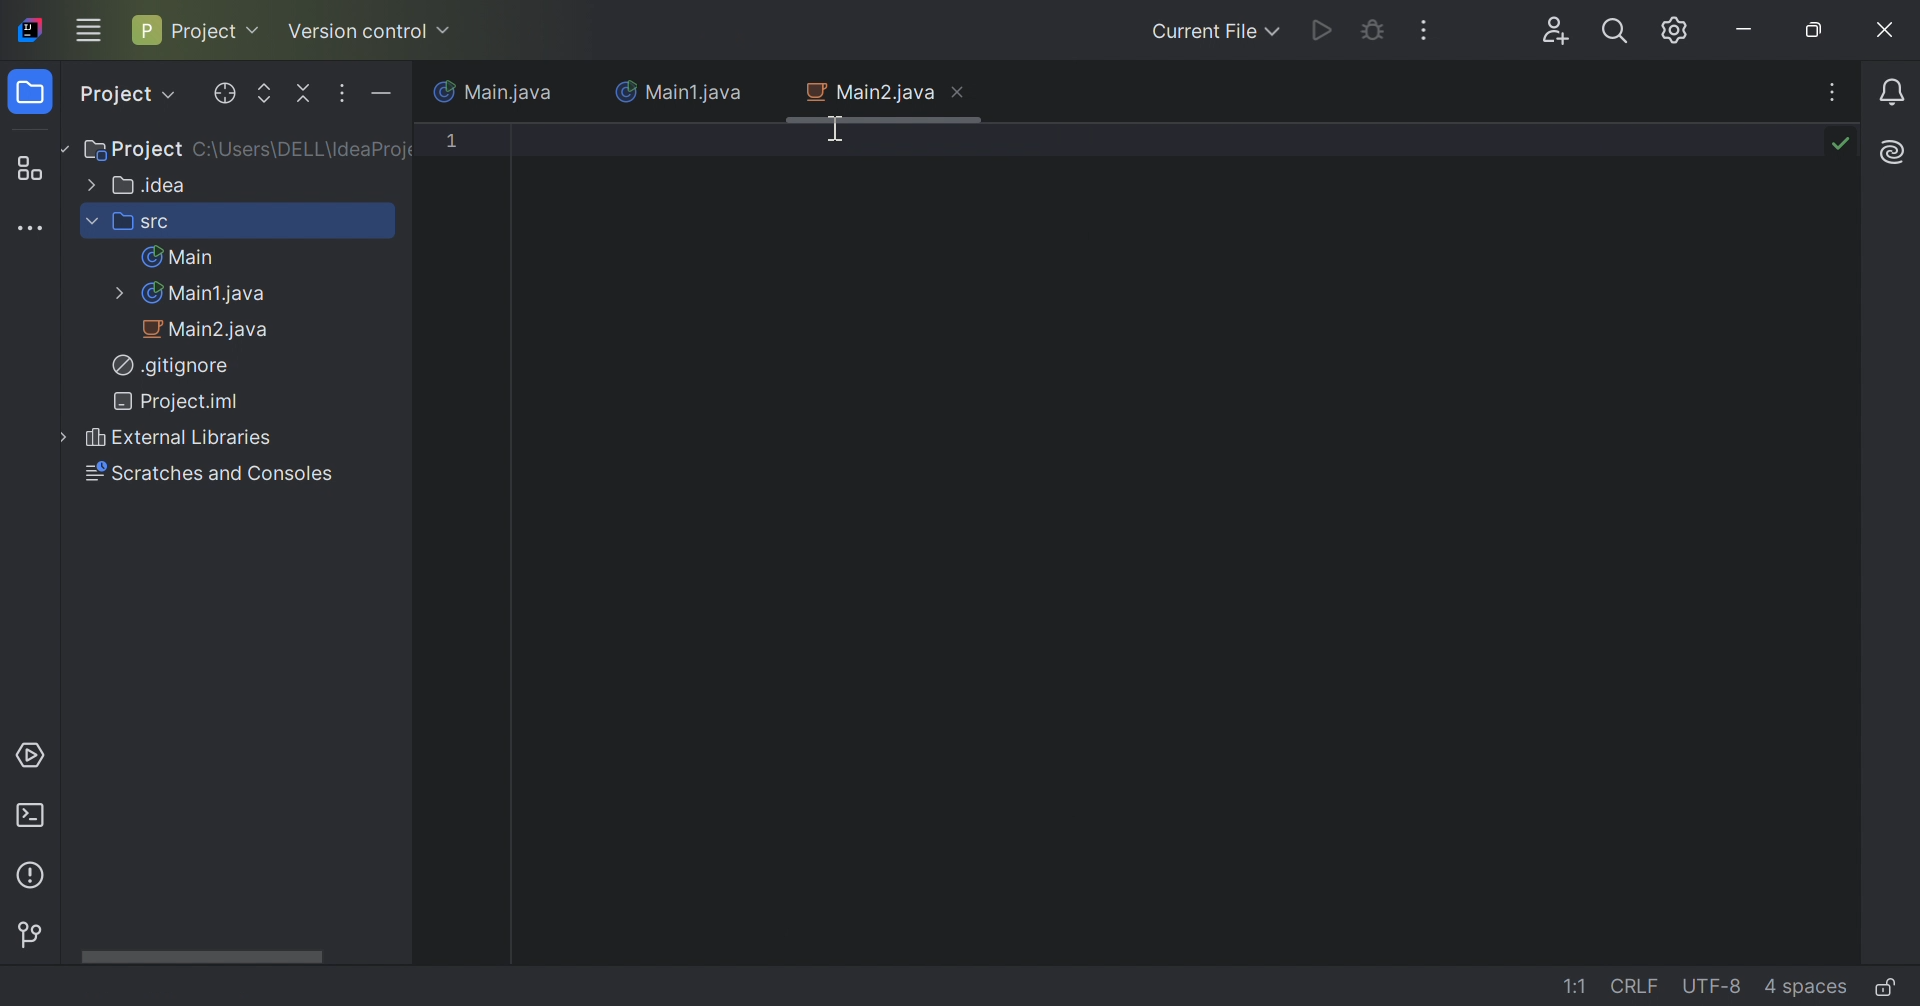 Image resolution: width=1920 pixels, height=1006 pixels. I want to click on Close, so click(1887, 30).